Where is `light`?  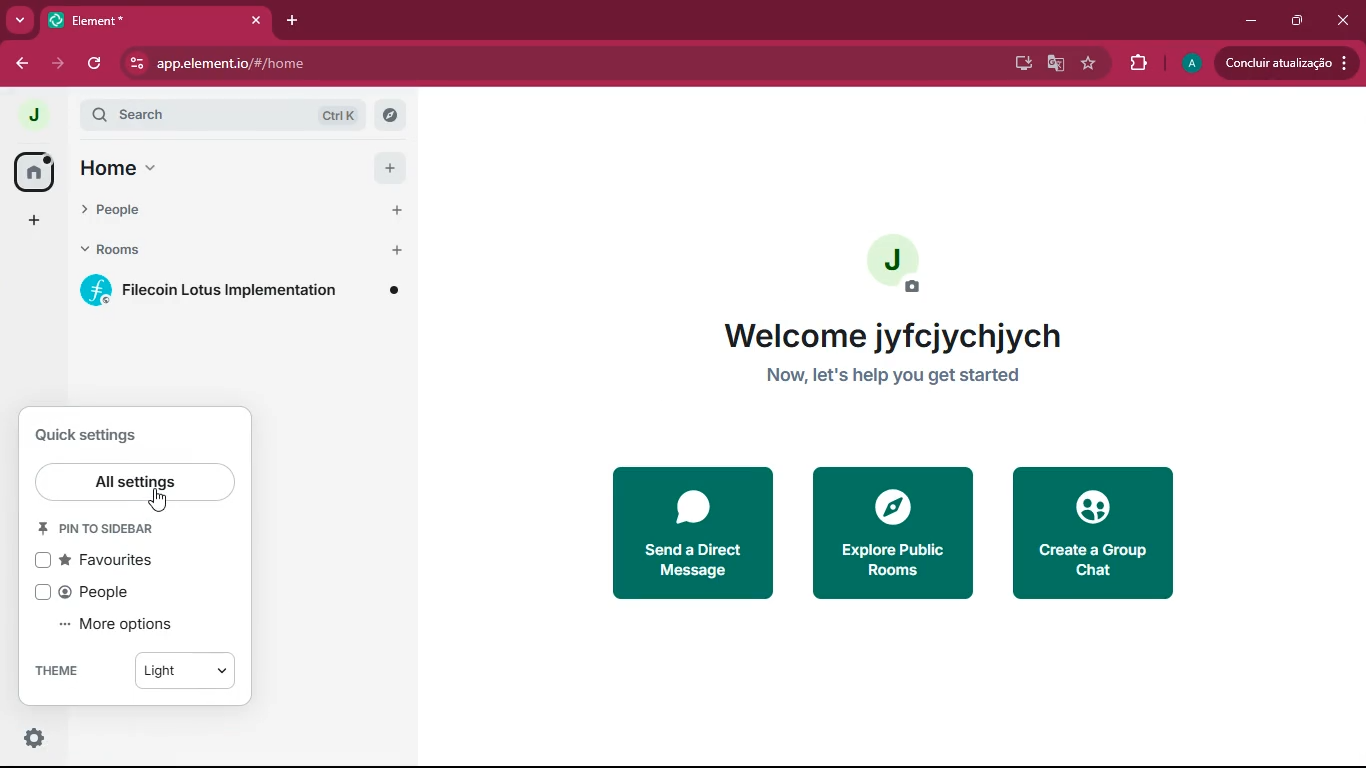
light is located at coordinates (177, 673).